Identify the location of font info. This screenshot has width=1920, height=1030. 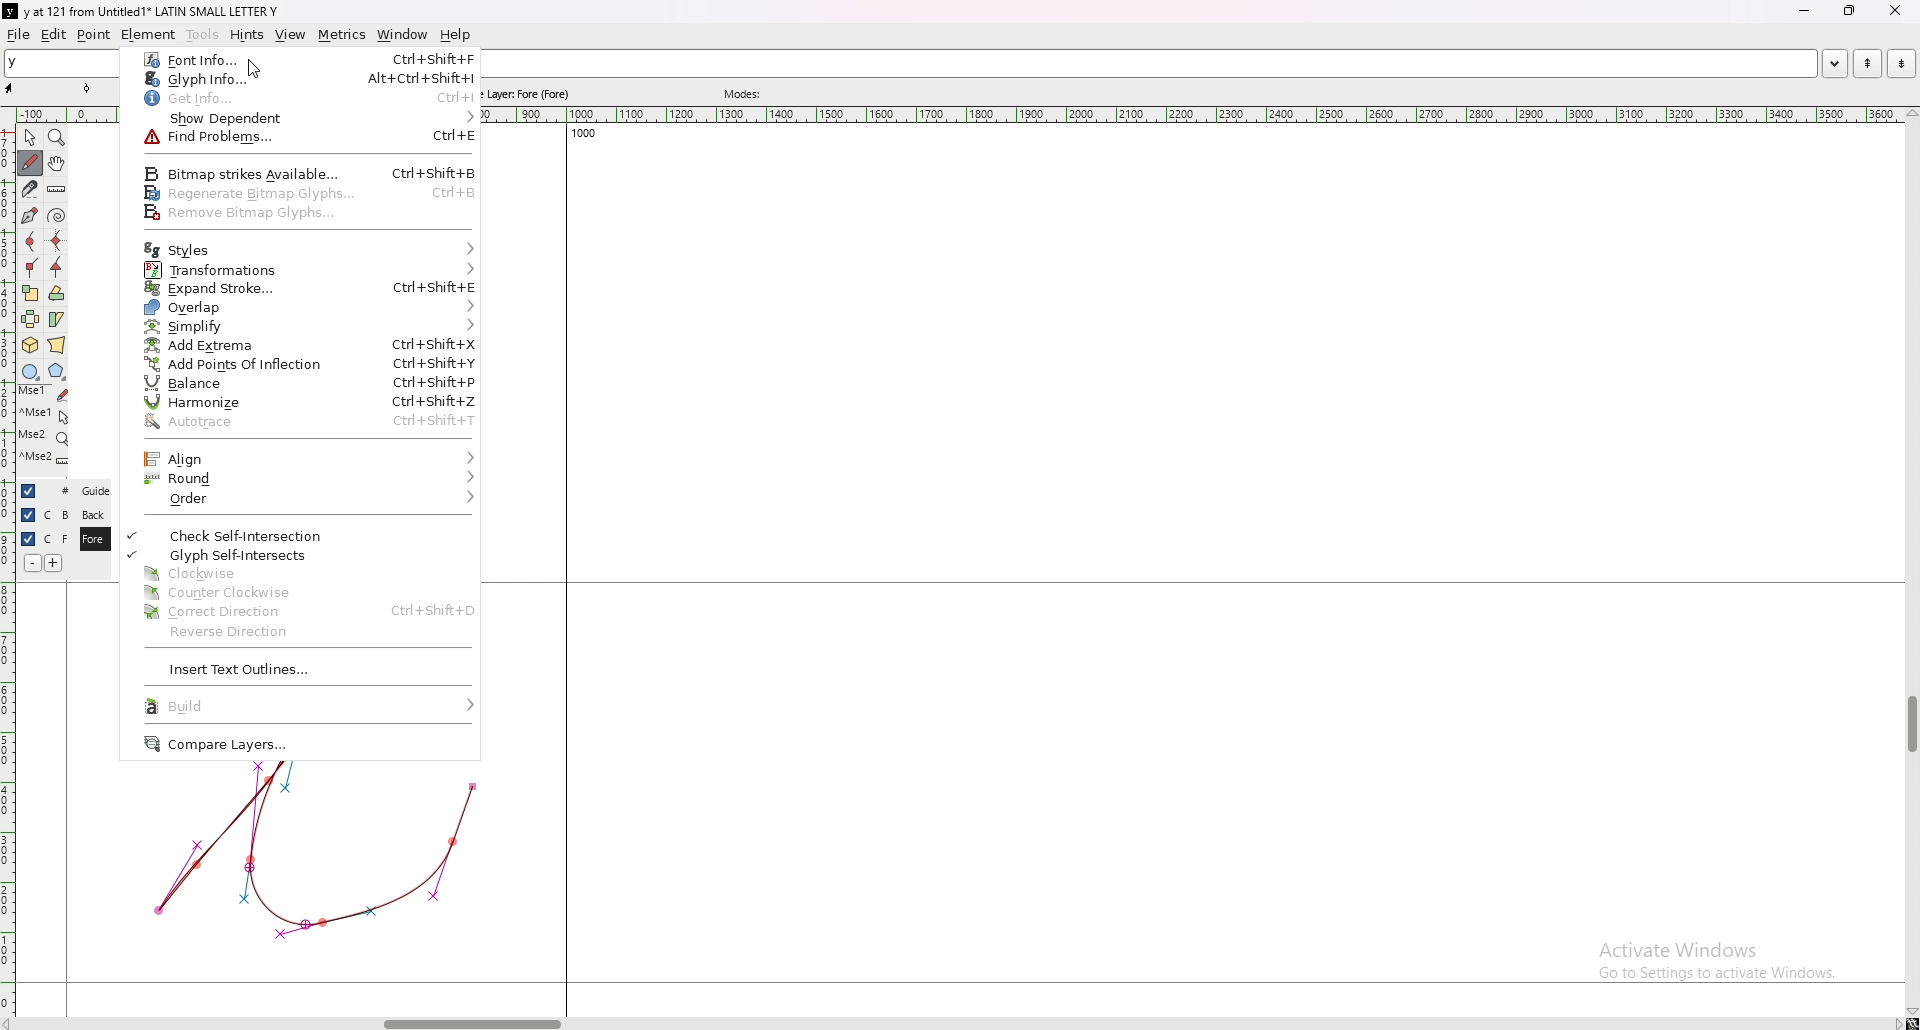
(304, 59).